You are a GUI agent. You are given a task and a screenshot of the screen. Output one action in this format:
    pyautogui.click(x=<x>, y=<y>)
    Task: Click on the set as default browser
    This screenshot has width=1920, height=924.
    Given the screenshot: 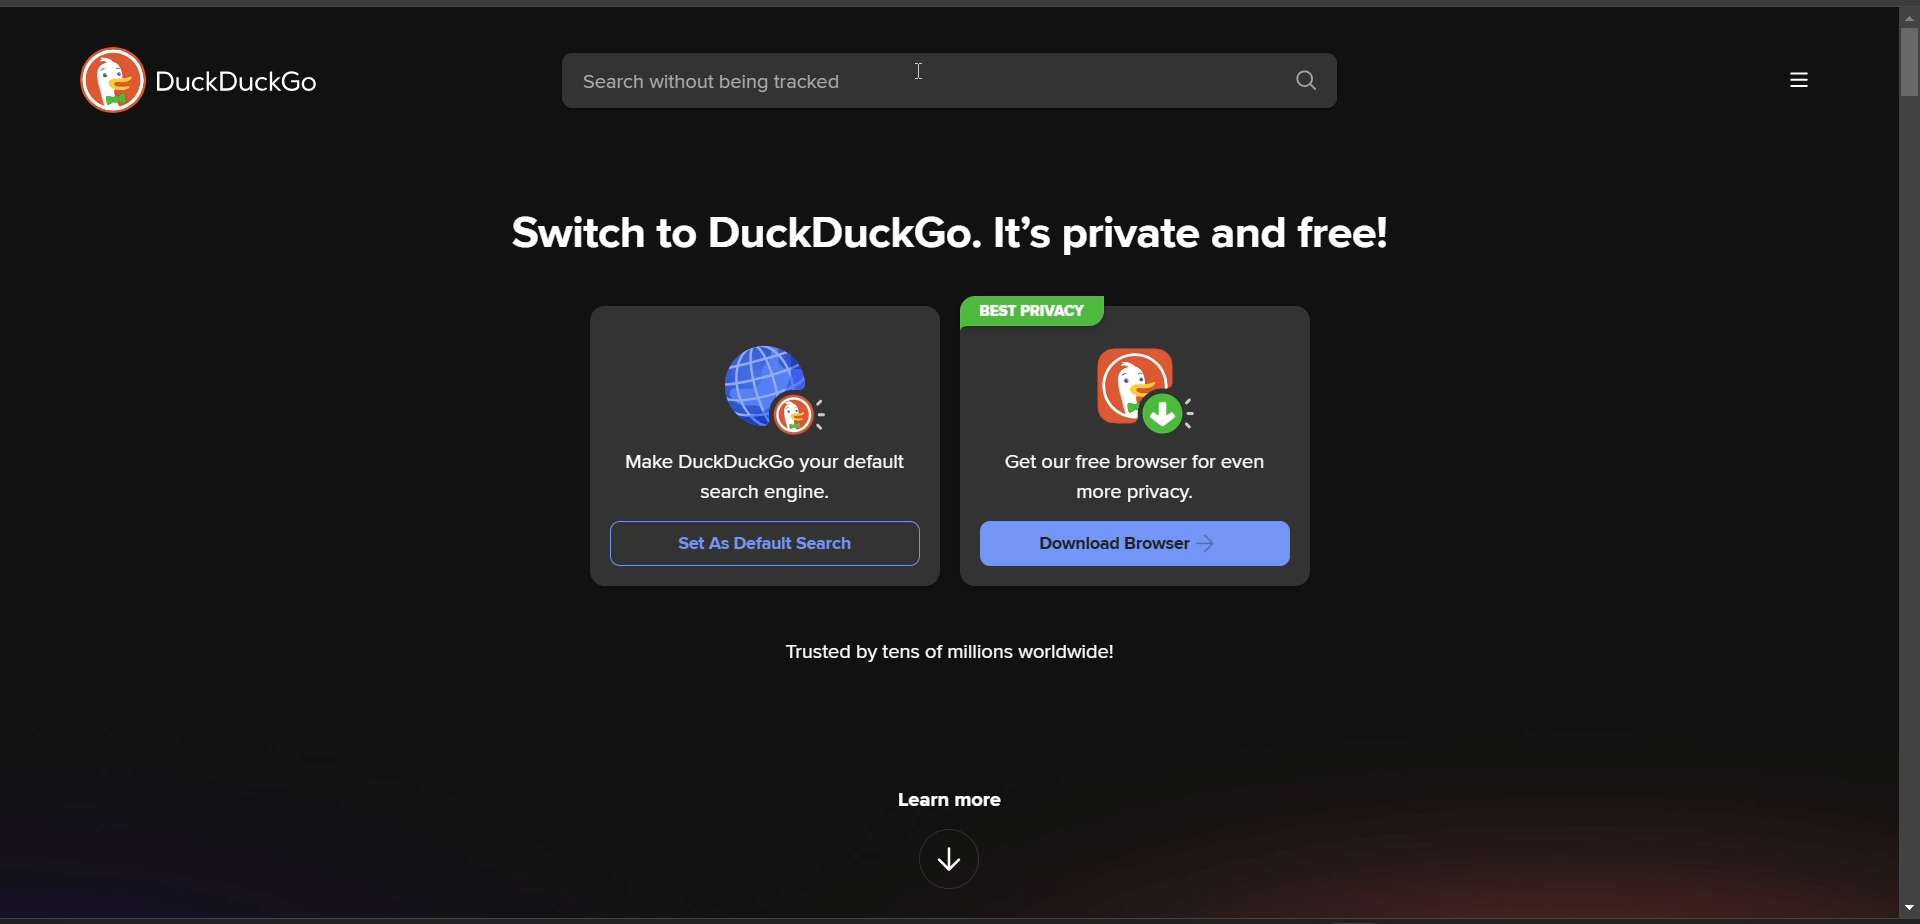 What is the action you would take?
    pyautogui.click(x=768, y=383)
    